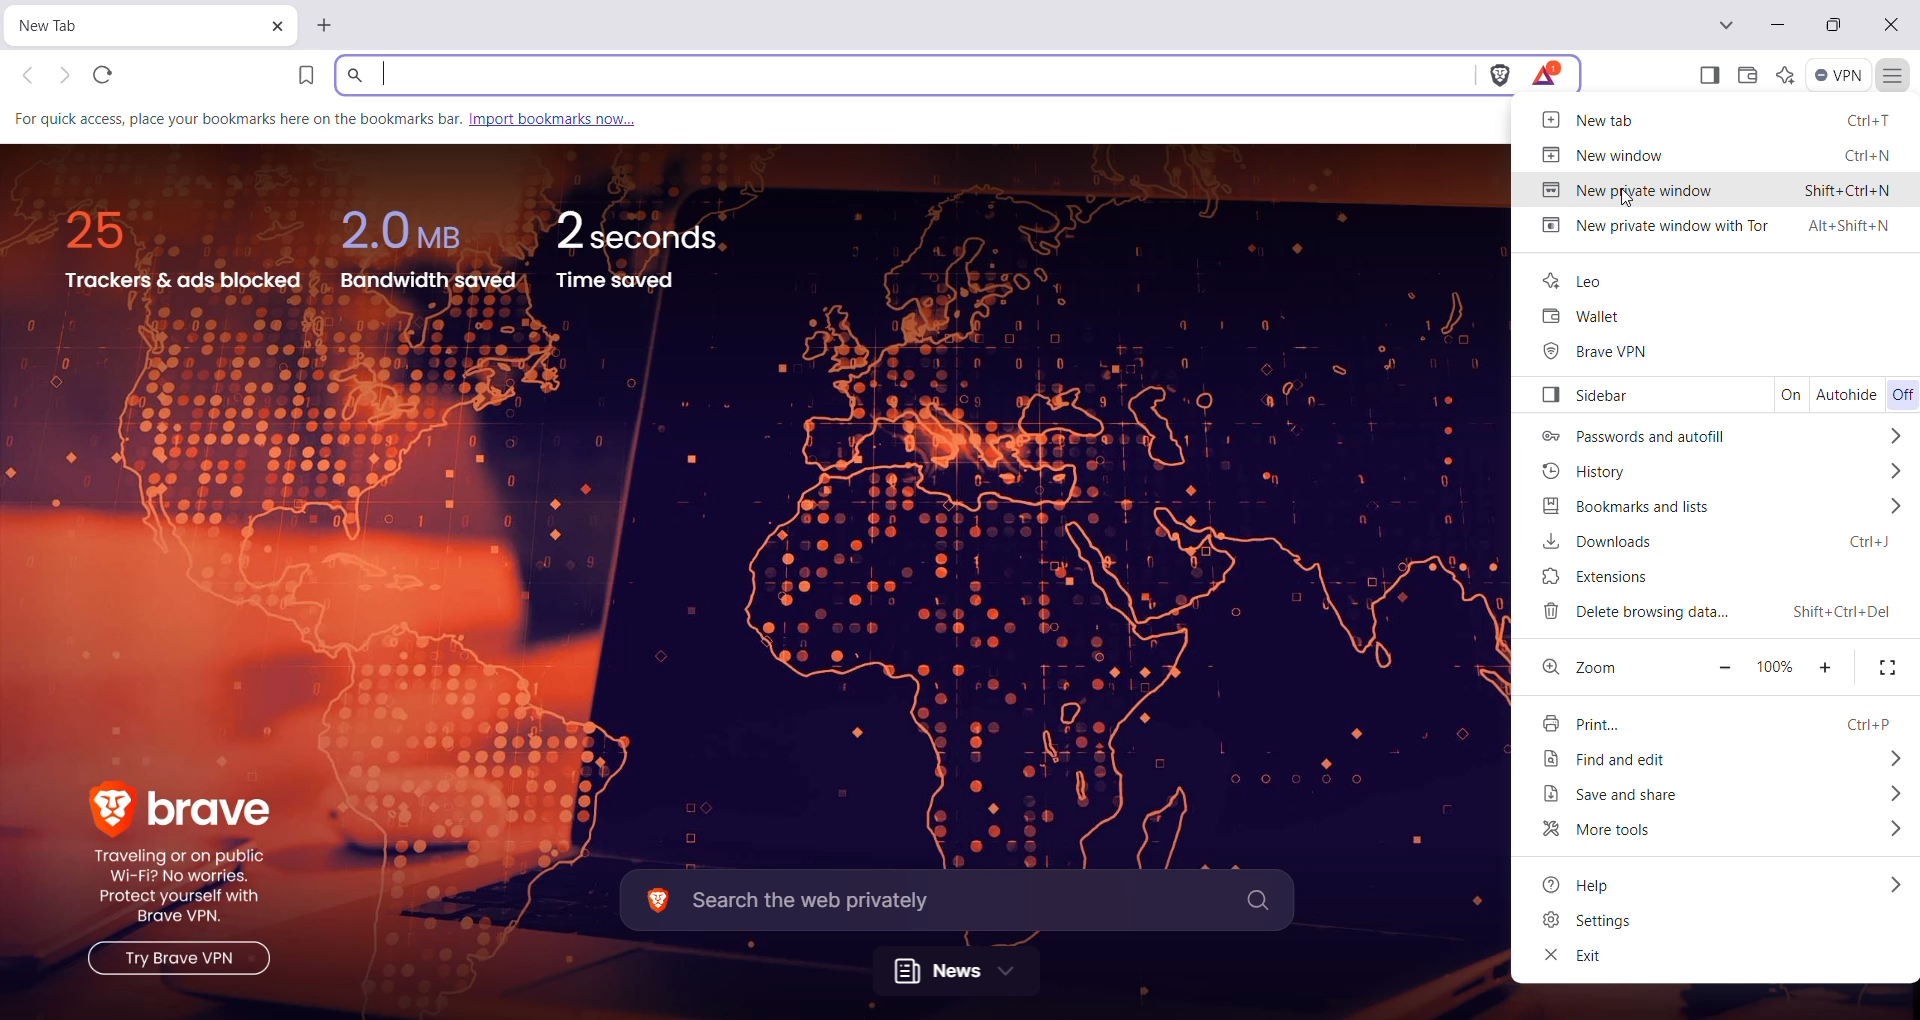 The height and width of the screenshot is (1020, 1920). What do you see at coordinates (1886, 759) in the screenshot?
I see `More options` at bounding box center [1886, 759].